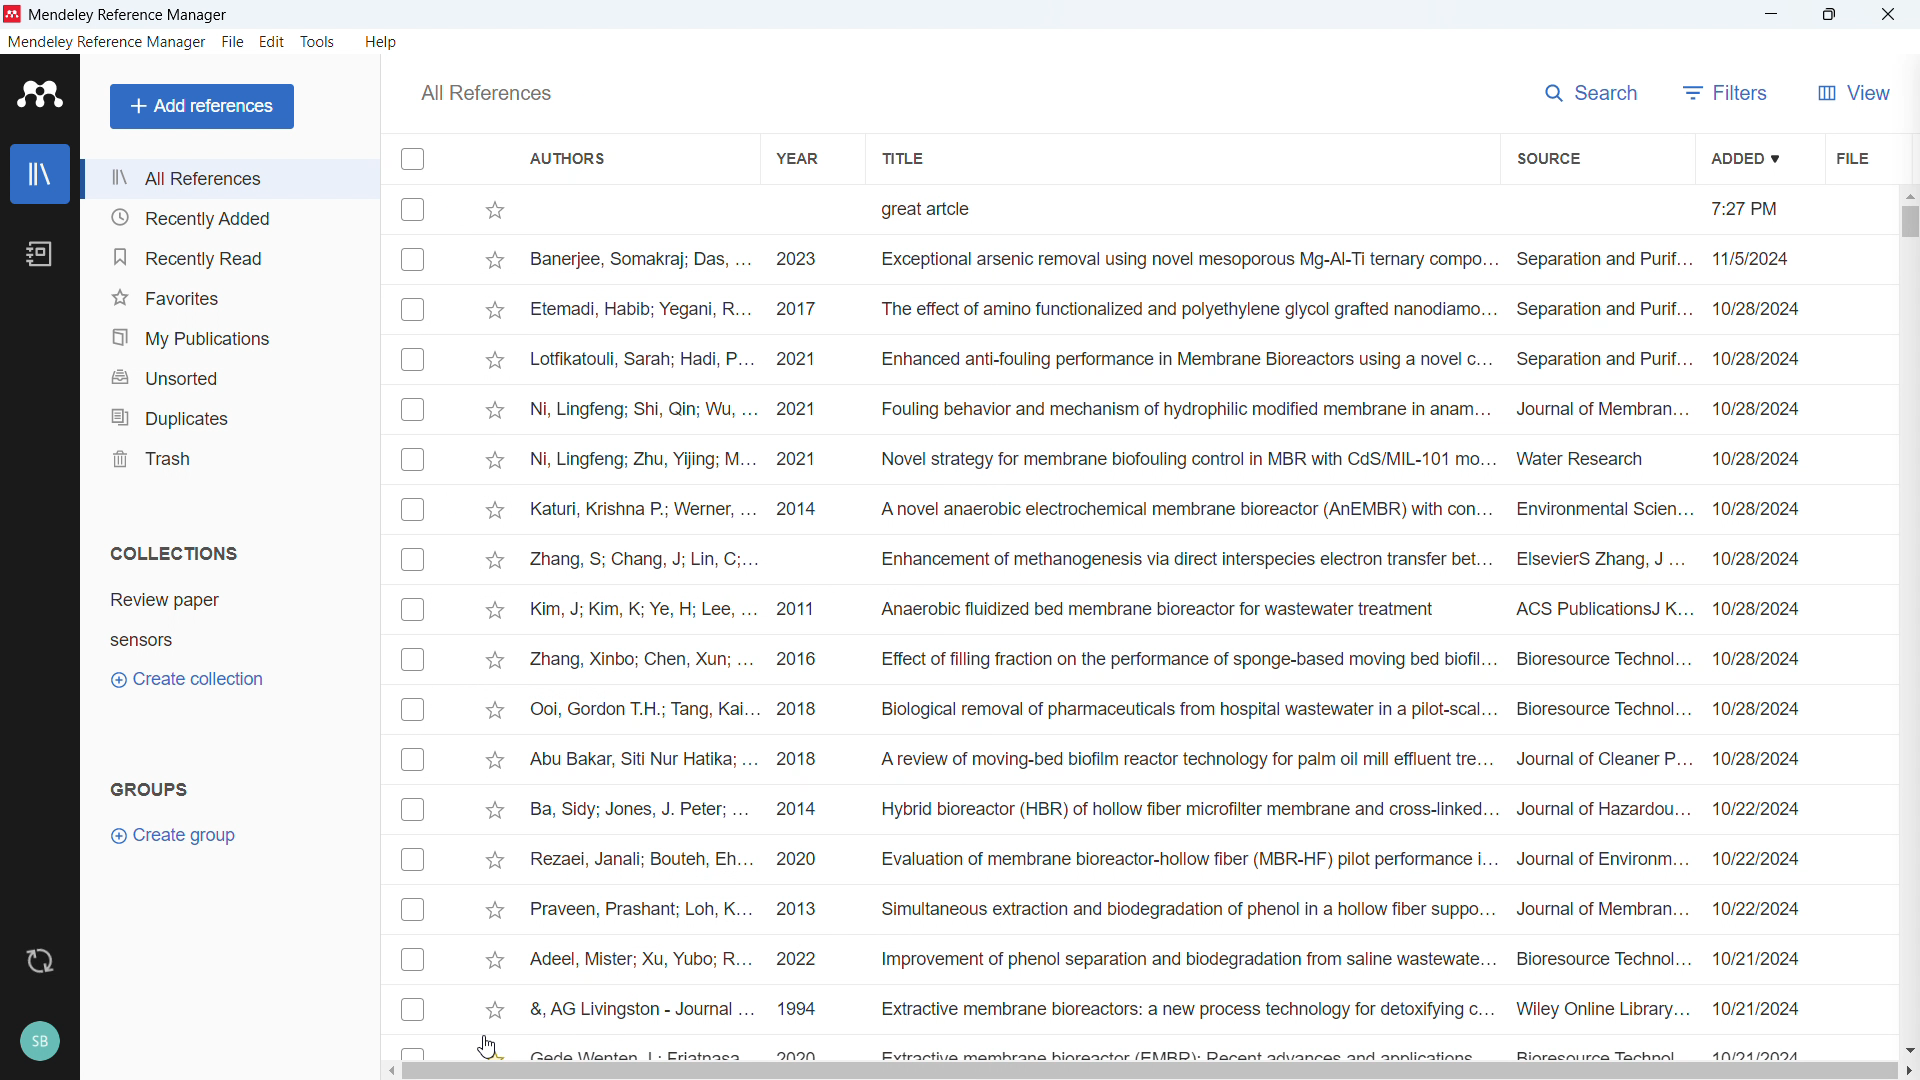 This screenshot has height=1080, width=1920. I want to click on filters, so click(1726, 92).